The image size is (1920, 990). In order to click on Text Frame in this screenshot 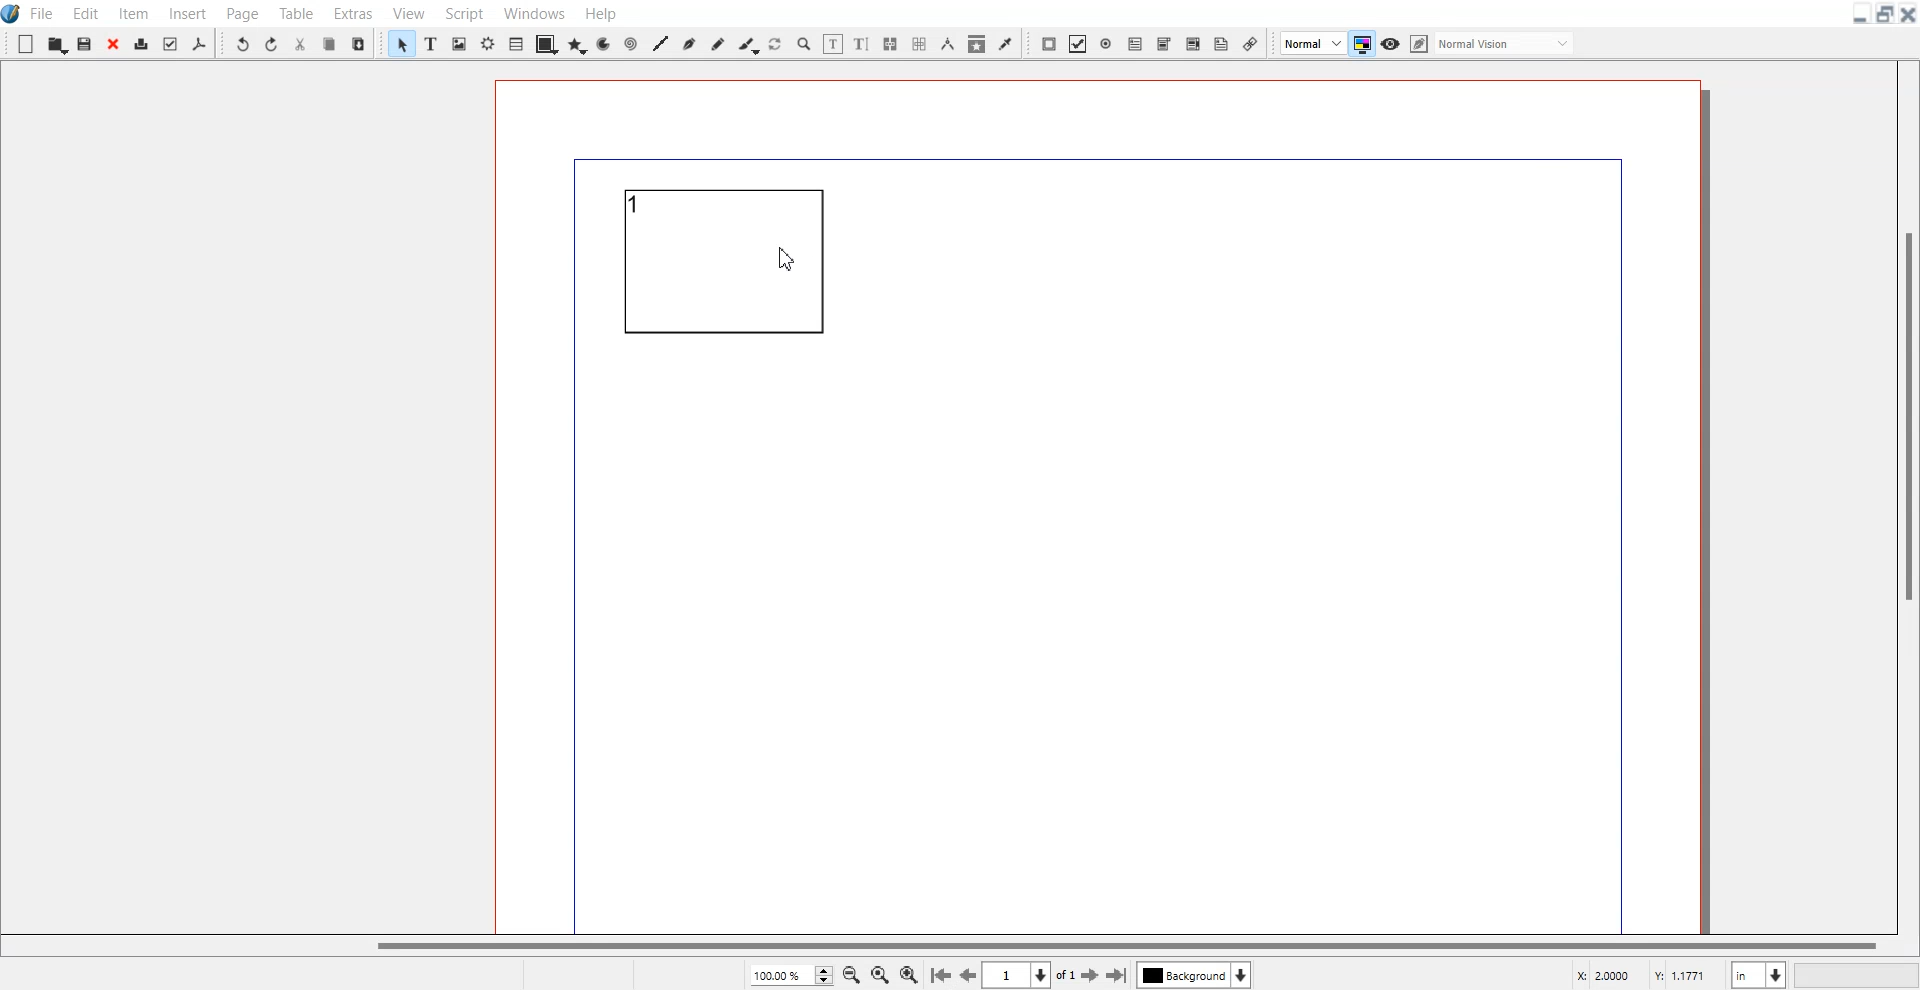, I will do `click(431, 44)`.